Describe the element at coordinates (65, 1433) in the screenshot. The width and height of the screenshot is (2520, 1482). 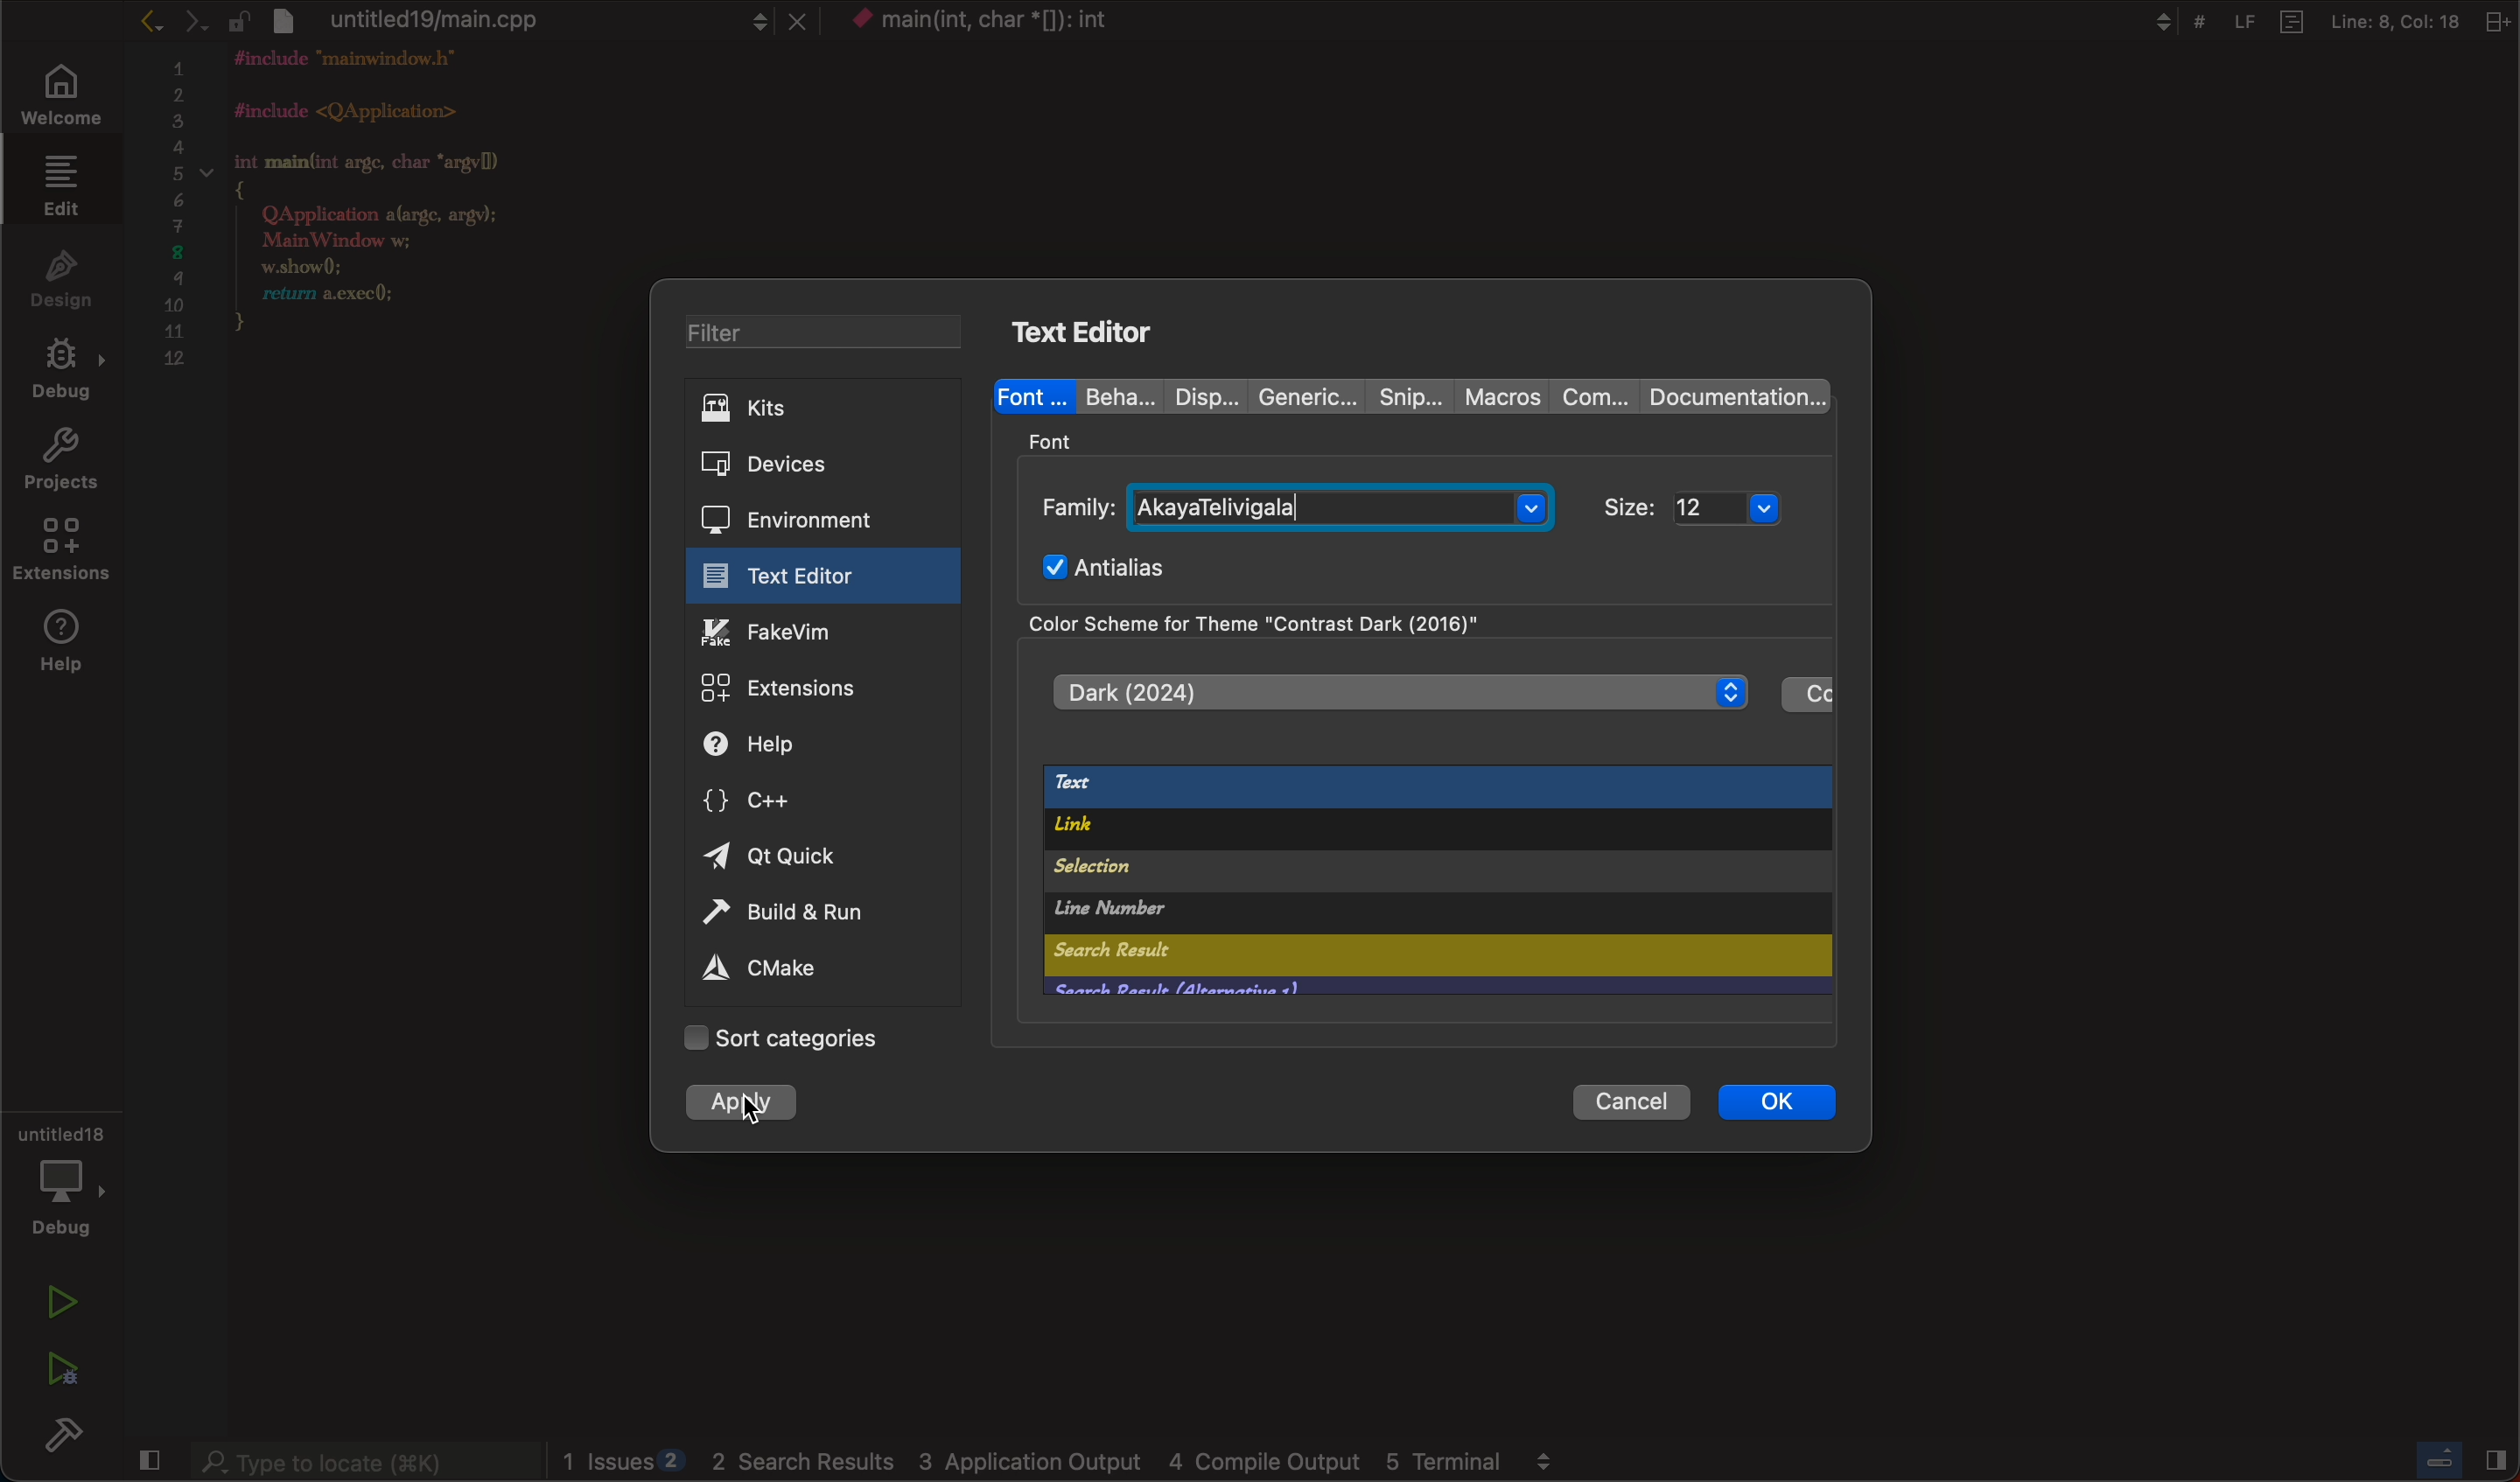
I see `build` at that location.